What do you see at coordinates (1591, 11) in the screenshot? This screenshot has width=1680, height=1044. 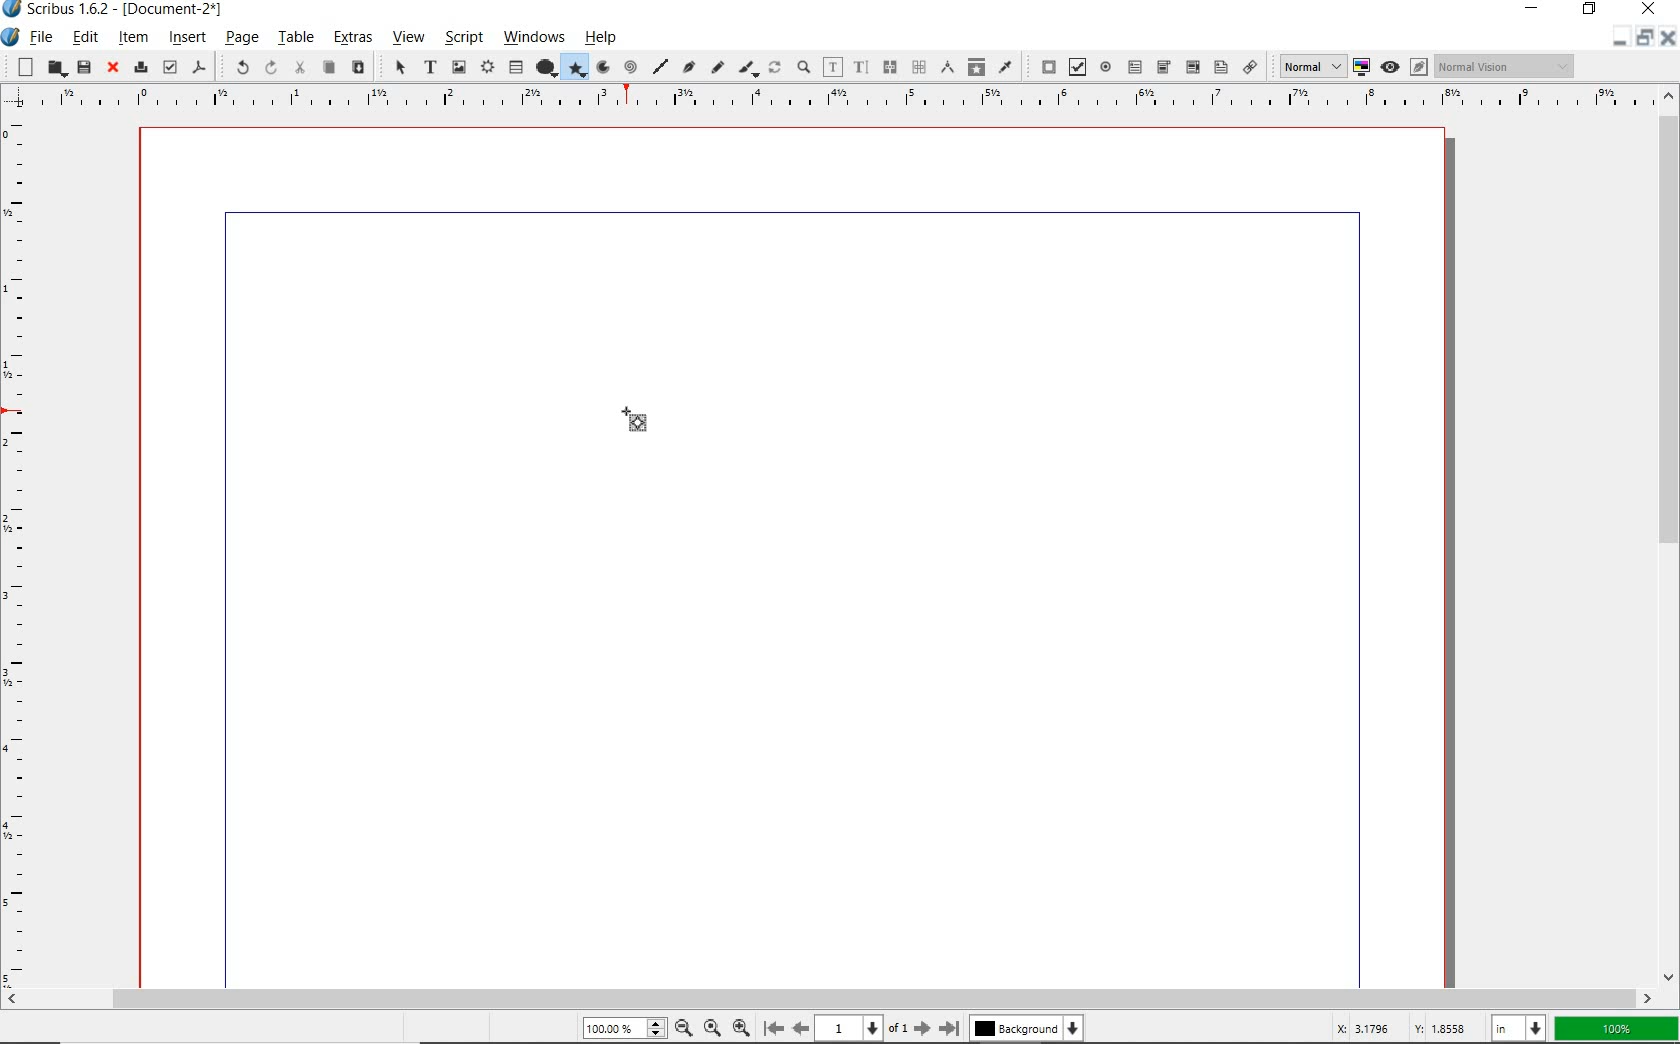 I see `restore` at bounding box center [1591, 11].